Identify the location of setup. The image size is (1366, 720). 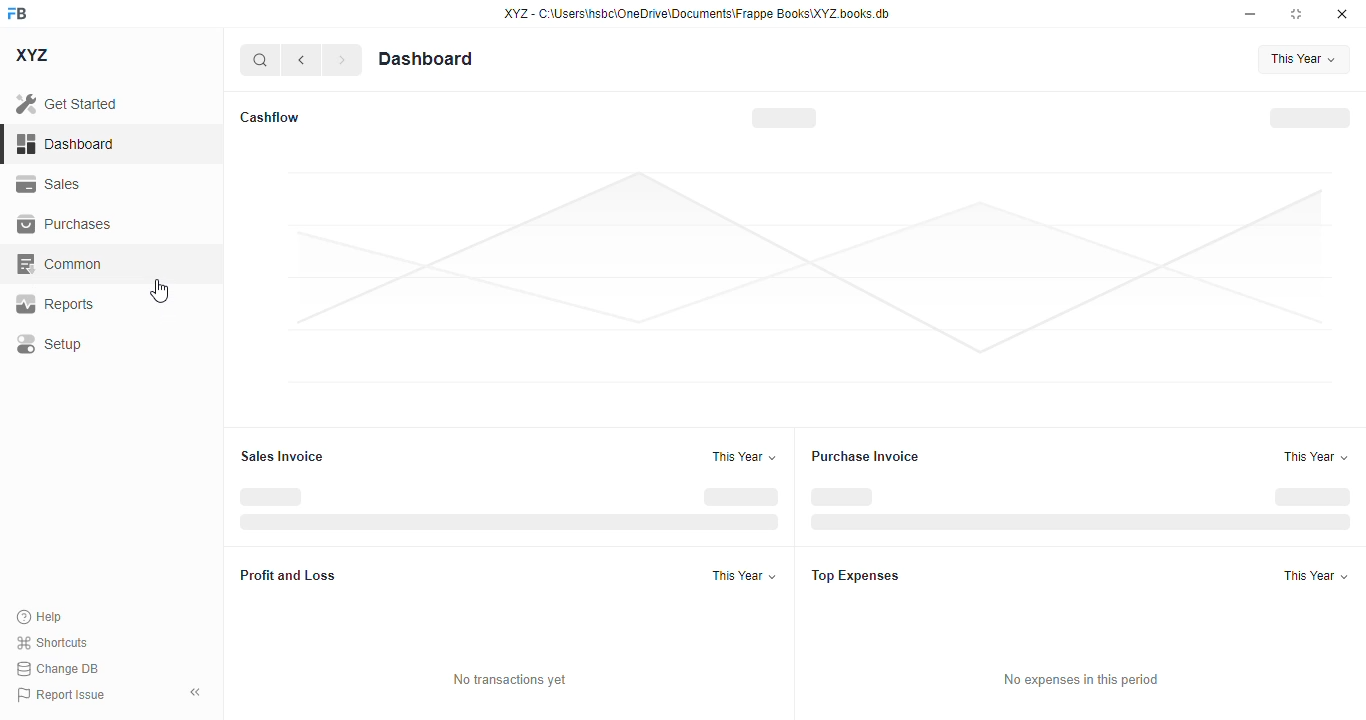
(50, 344).